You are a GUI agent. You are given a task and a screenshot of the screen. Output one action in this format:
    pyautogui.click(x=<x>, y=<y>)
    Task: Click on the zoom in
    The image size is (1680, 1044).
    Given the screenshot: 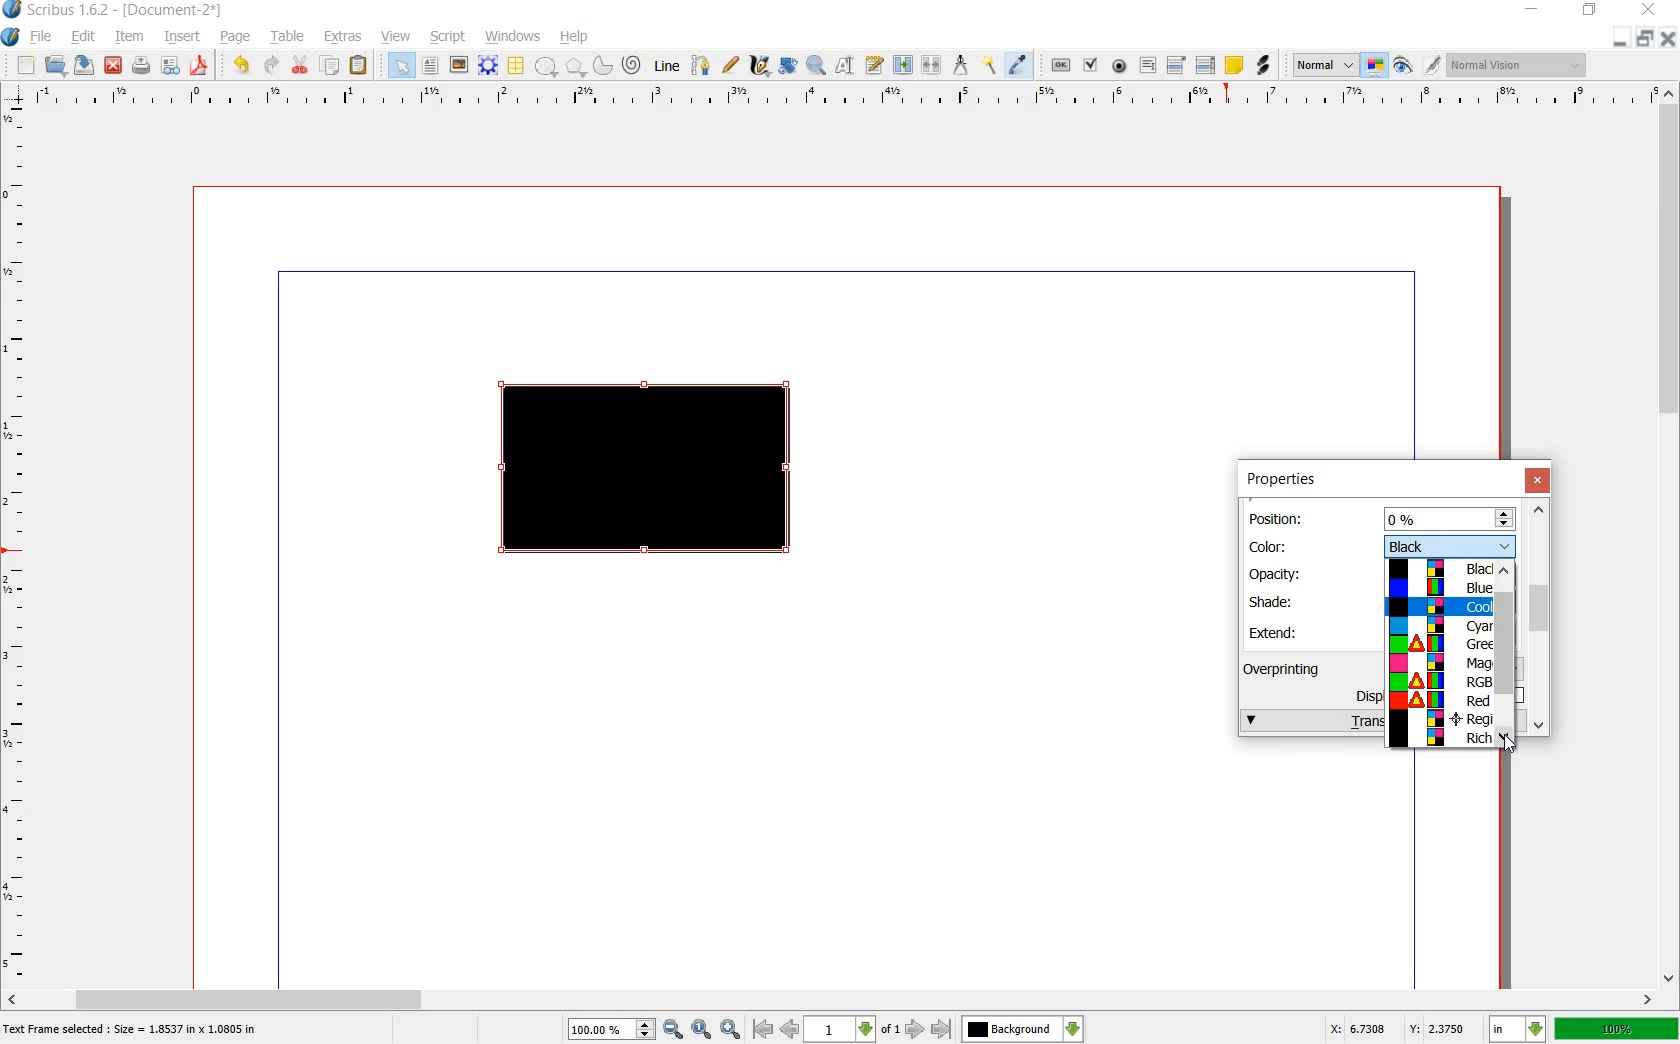 What is the action you would take?
    pyautogui.click(x=731, y=1029)
    